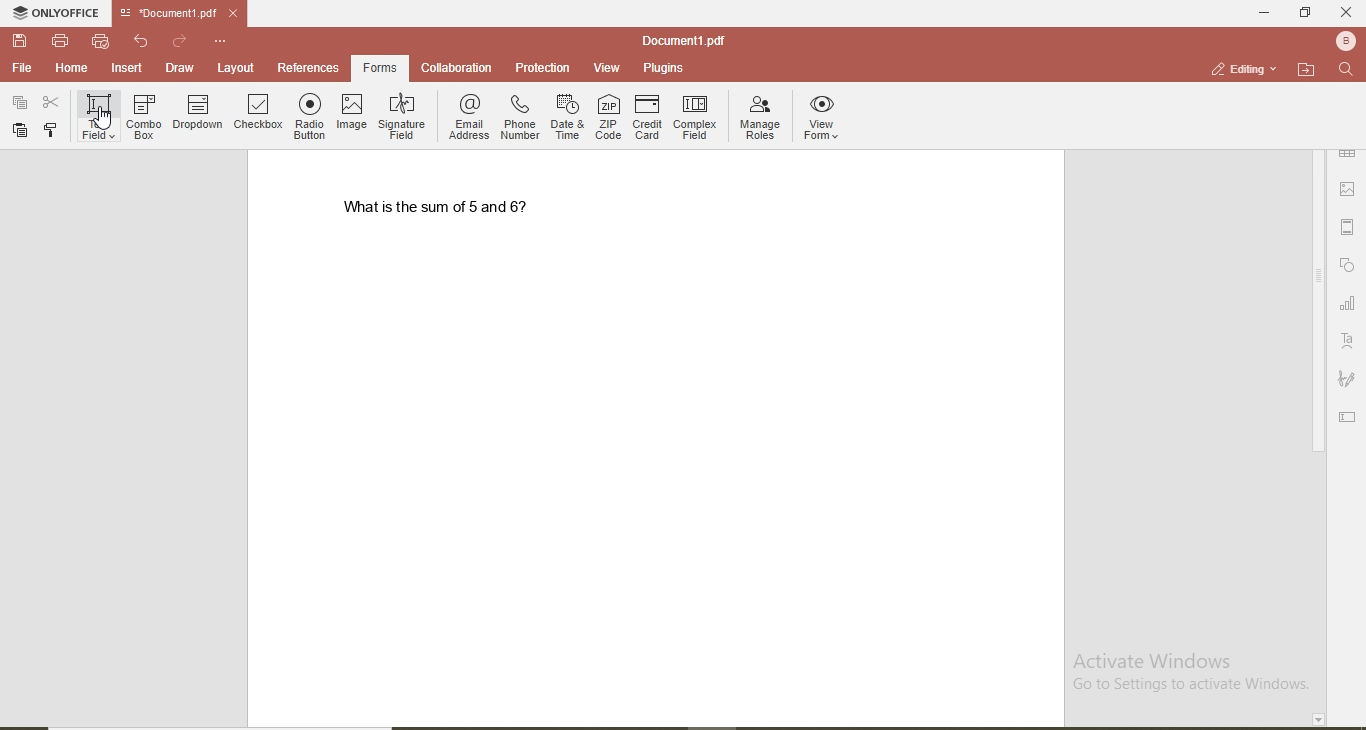  What do you see at coordinates (178, 70) in the screenshot?
I see `draw` at bounding box center [178, 70].